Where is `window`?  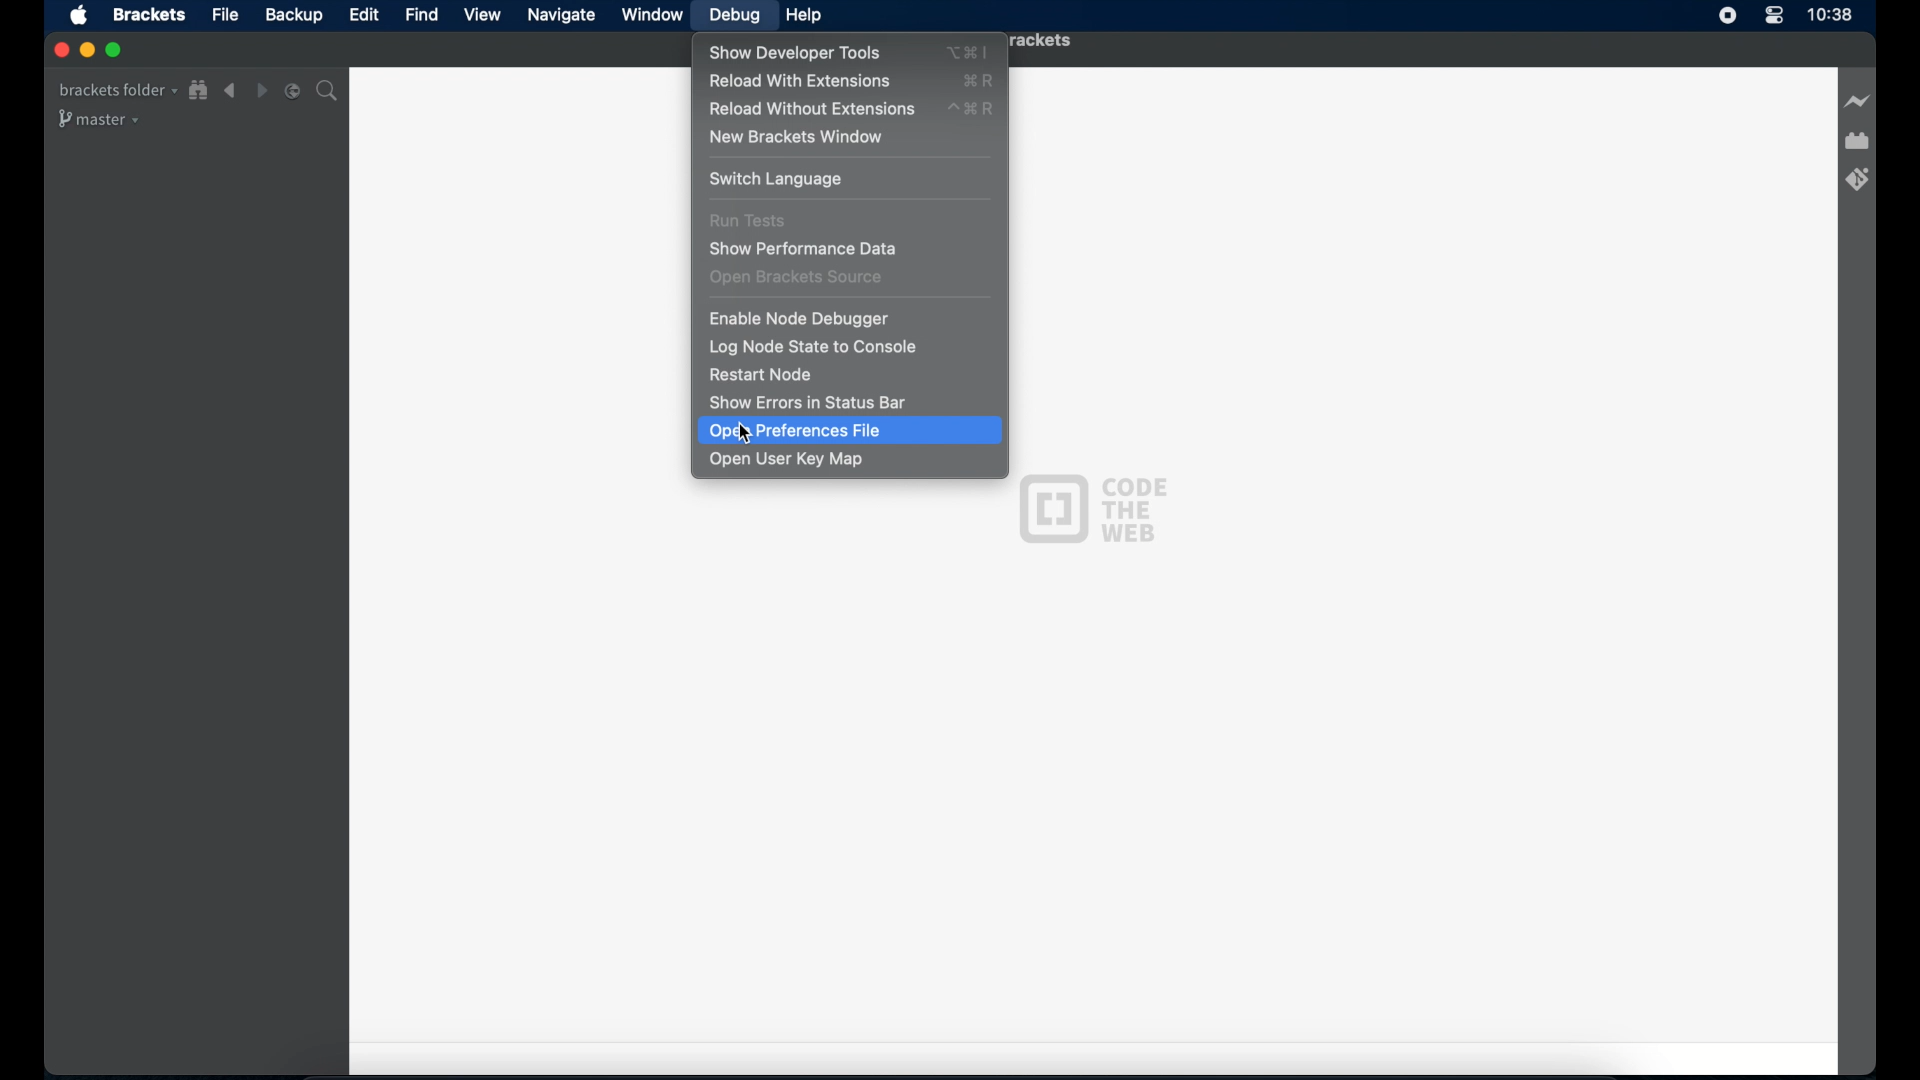
window is located at coordinates (653, 15).